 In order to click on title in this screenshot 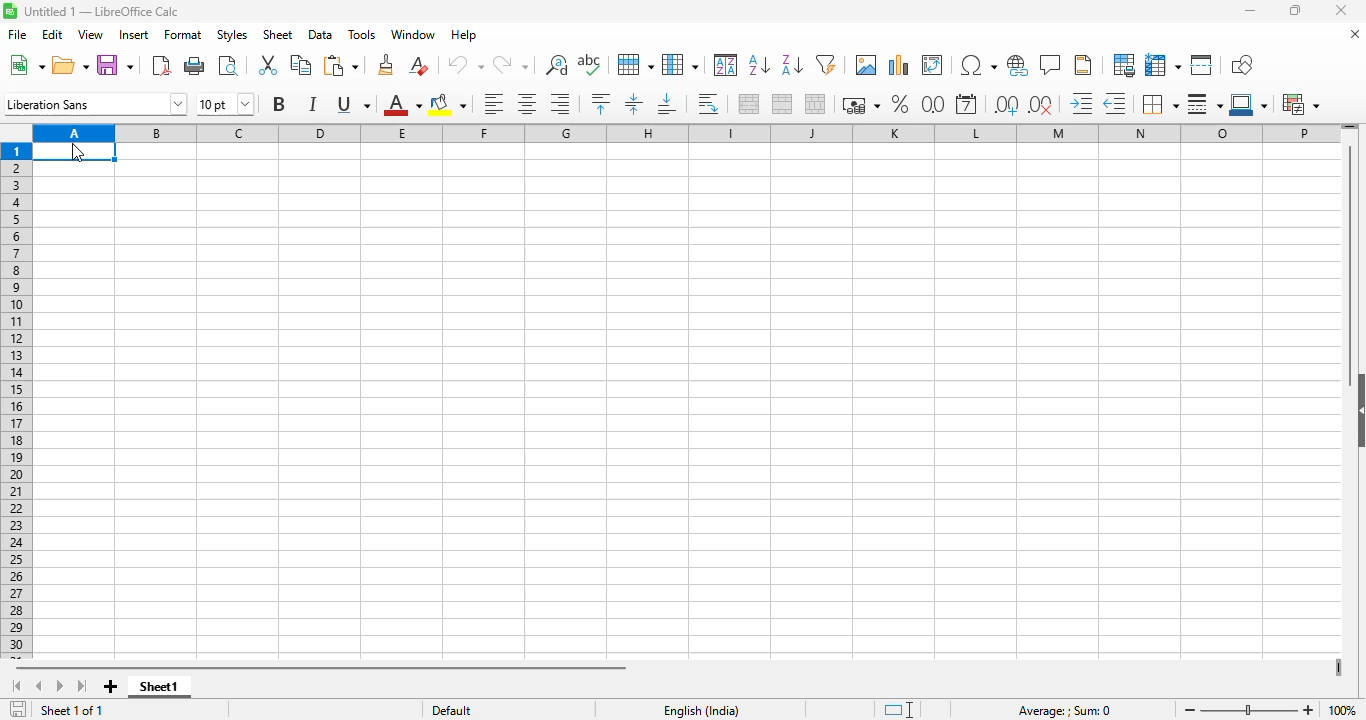, I will do `click(102, 11)`.